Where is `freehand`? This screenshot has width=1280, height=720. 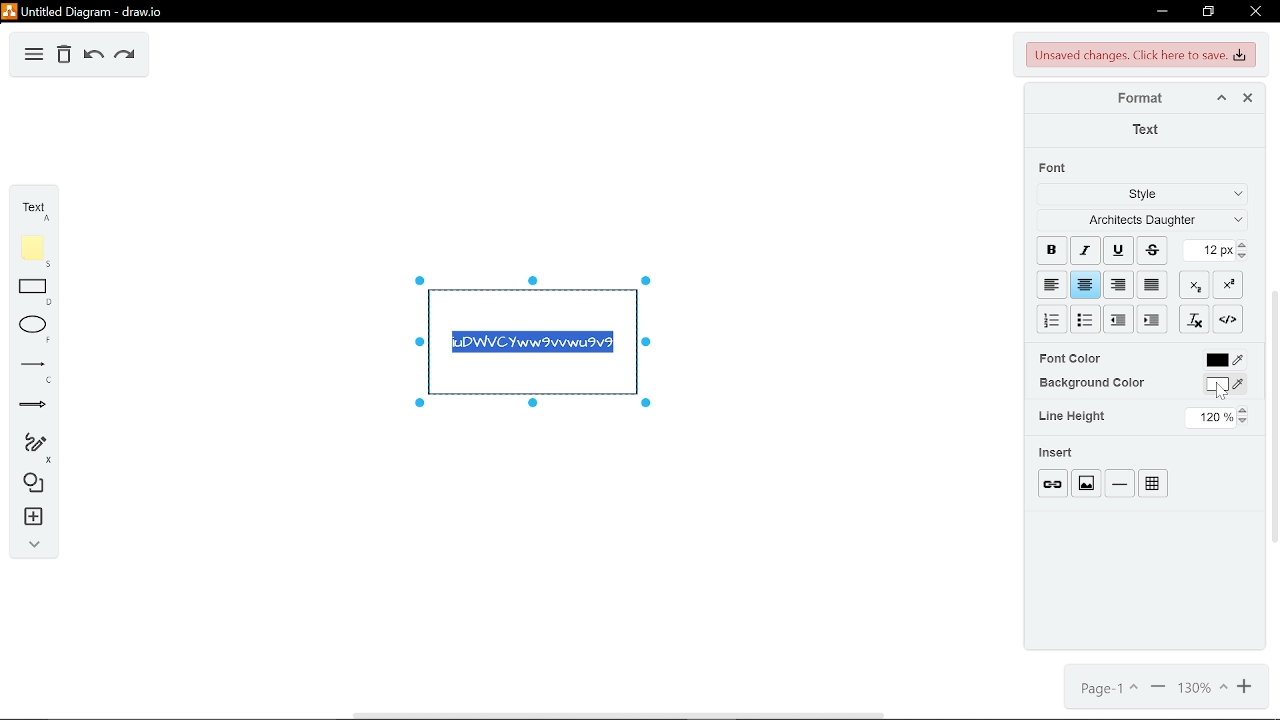 freehand is located at coordinates (31, 446).